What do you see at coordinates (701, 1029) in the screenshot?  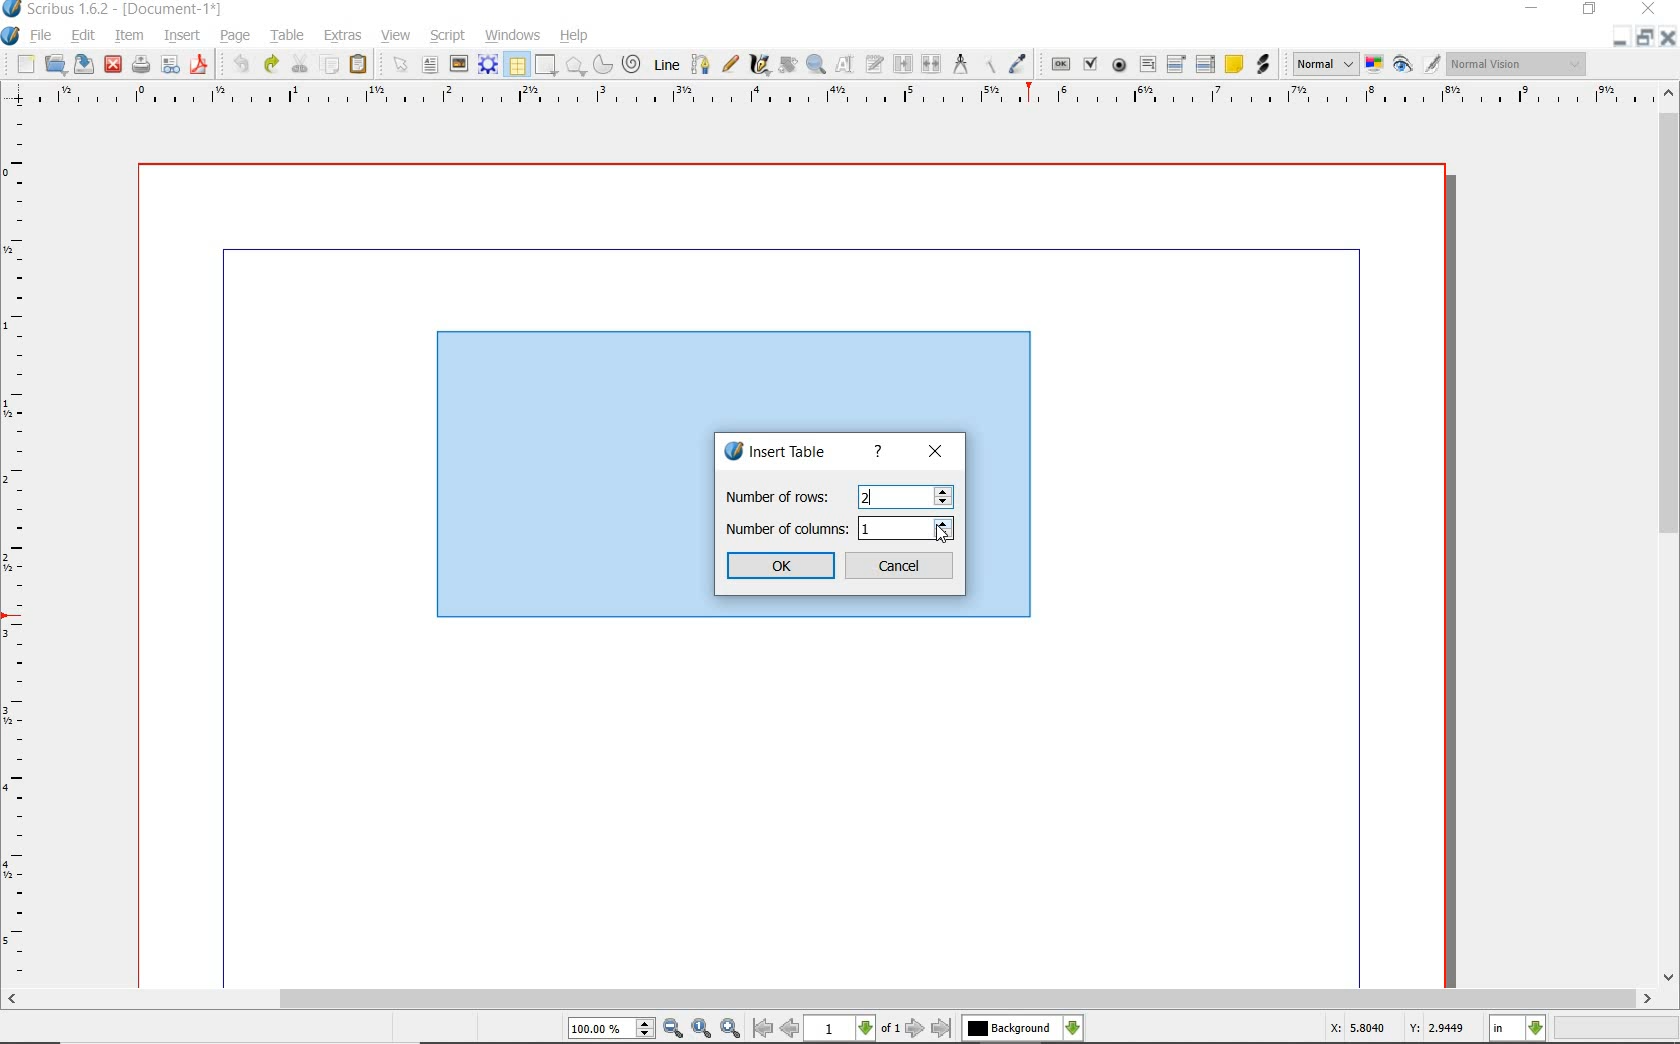 I see `zoom to` at bounding box center [701, 1029].